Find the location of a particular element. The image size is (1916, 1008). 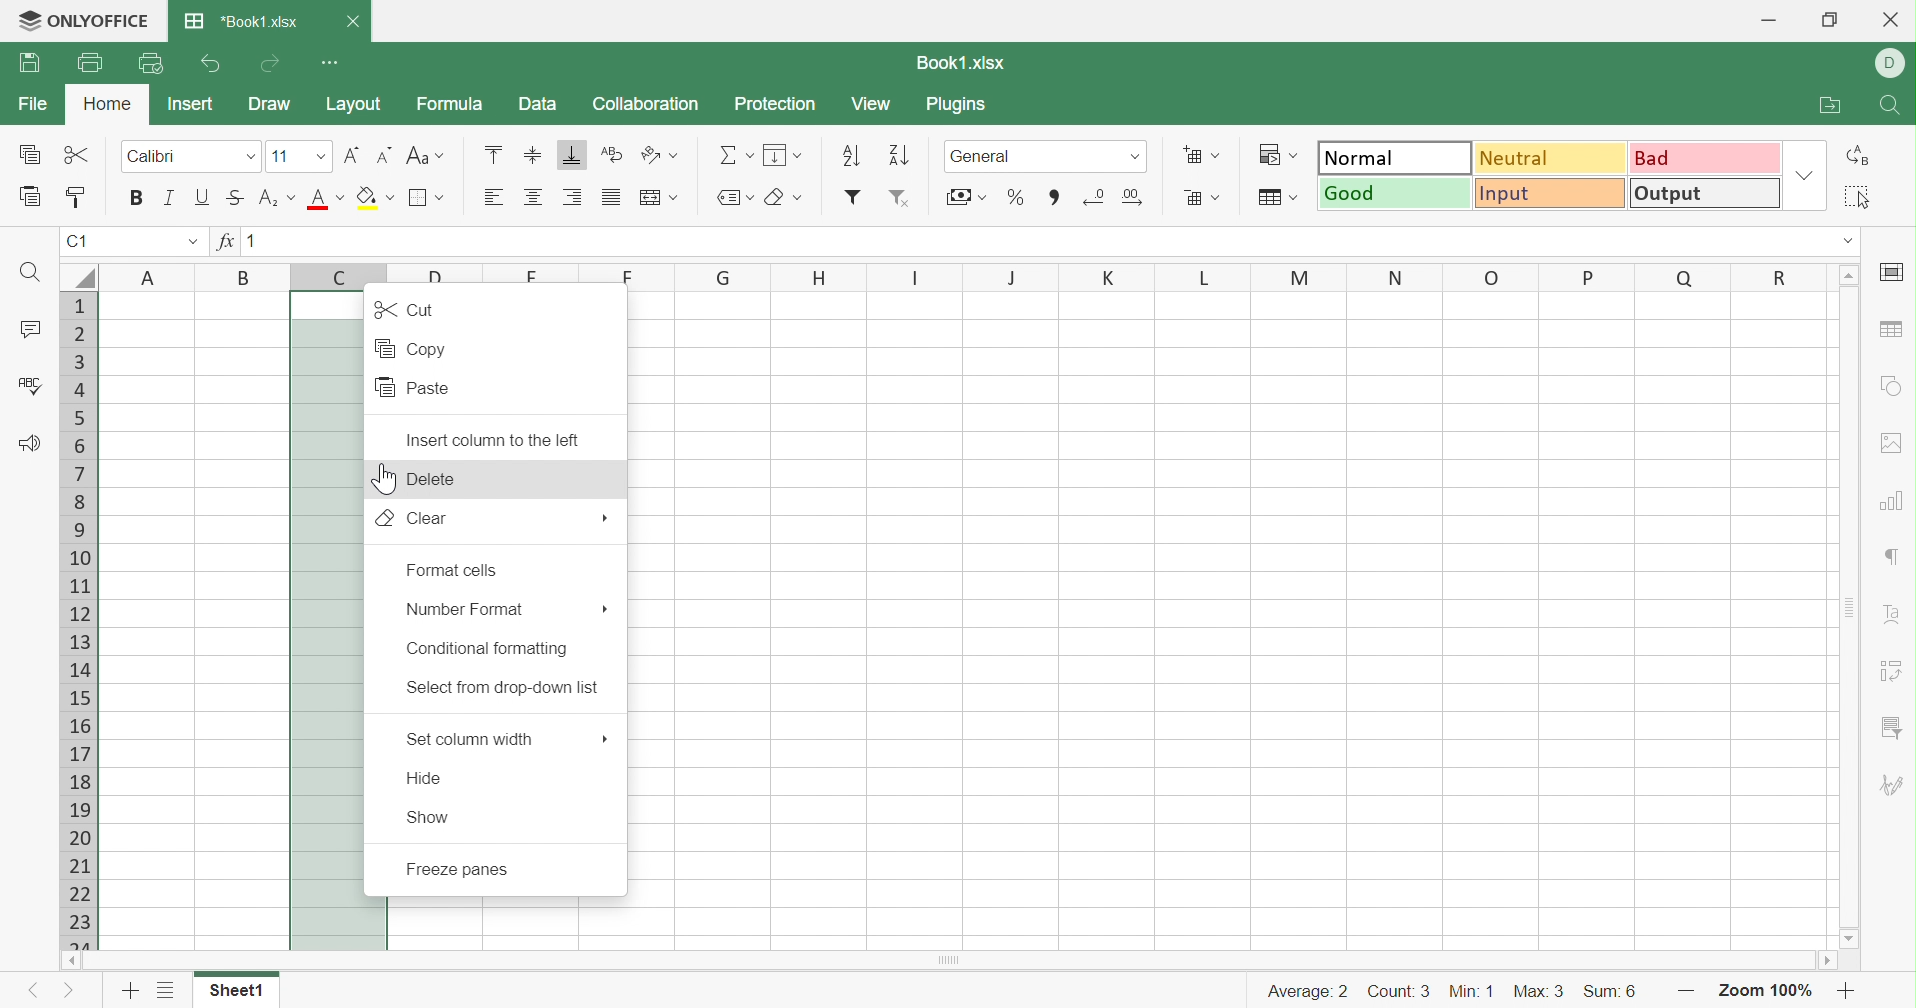

Drop Down is located at coordinates (294, 199).